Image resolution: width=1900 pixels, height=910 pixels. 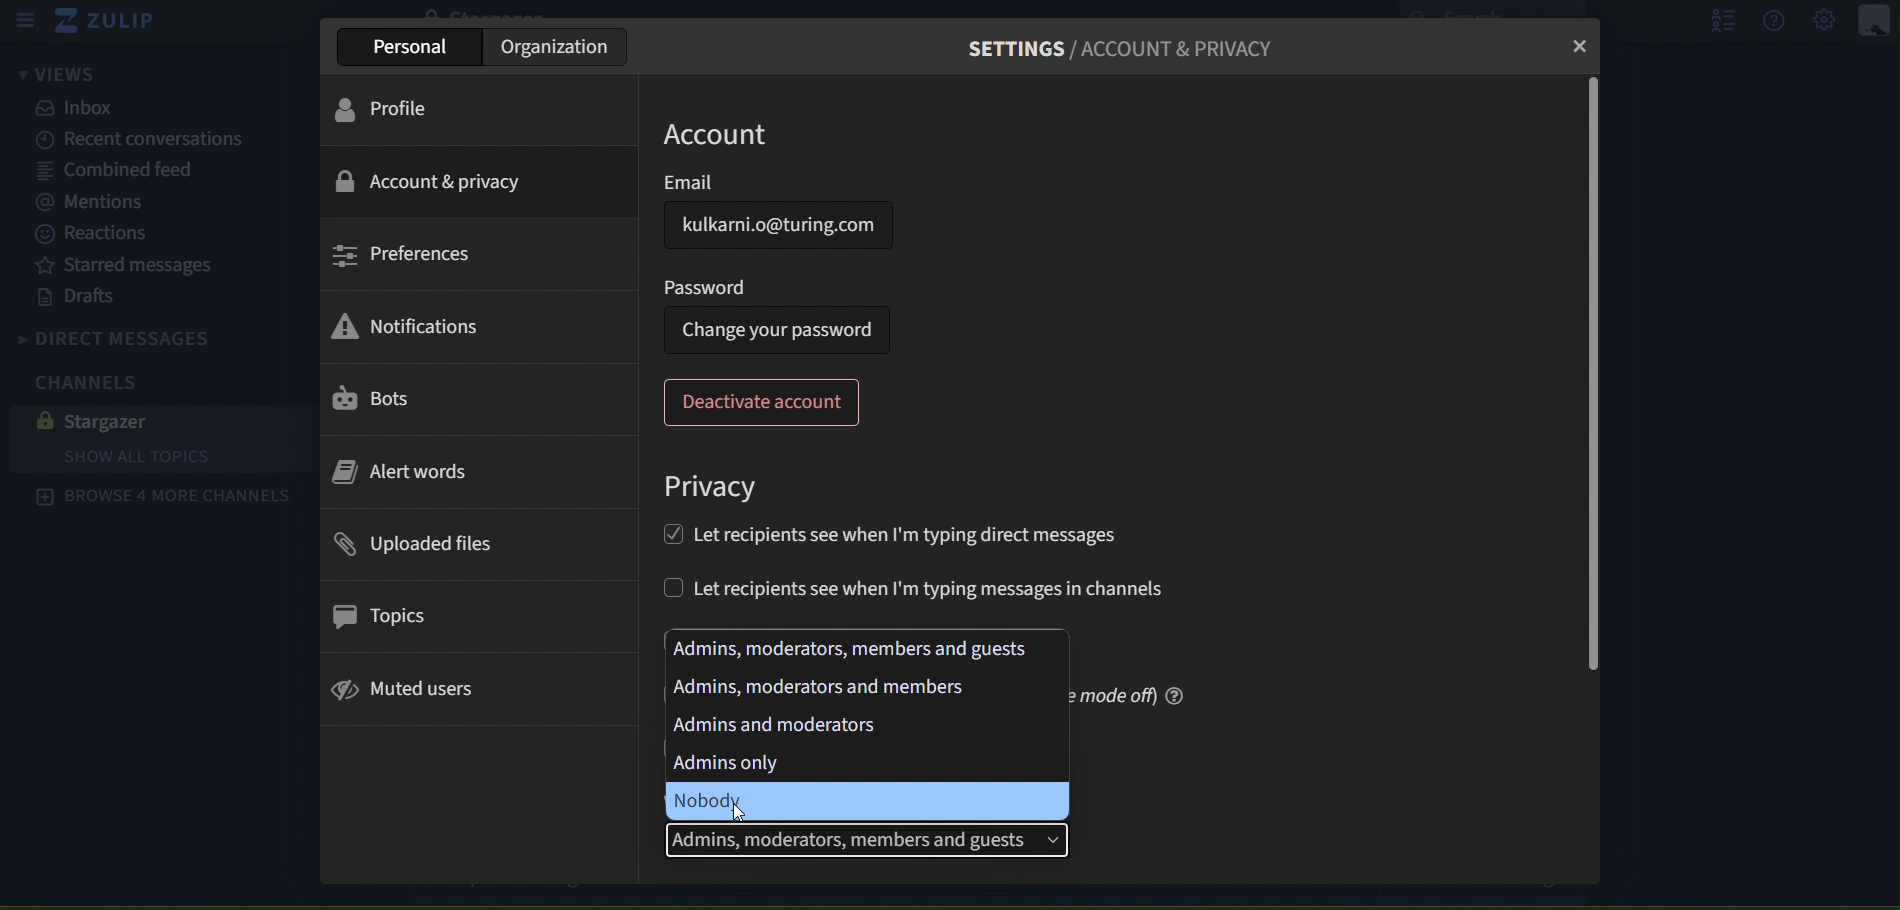 I want to click on mins and moderators, so click(x=848, y=723).